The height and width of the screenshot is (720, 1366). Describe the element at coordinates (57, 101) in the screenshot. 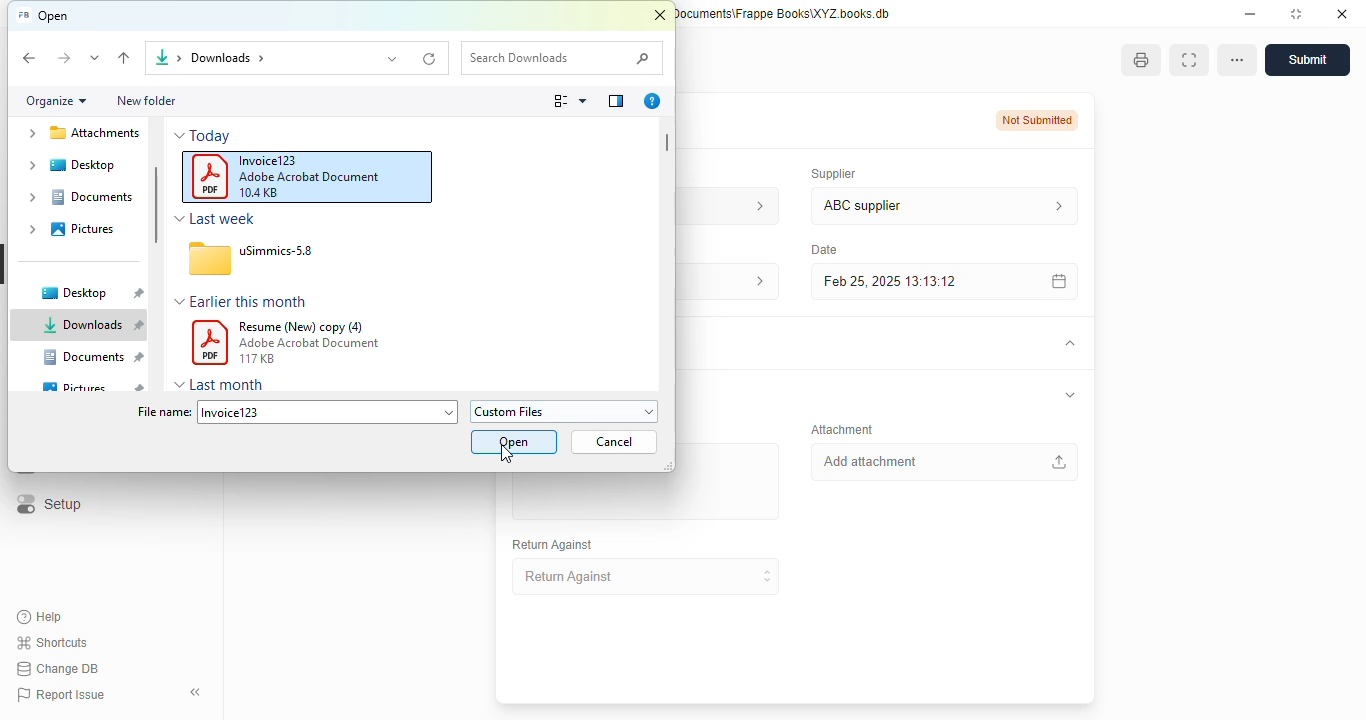

I see `organize ` at that location.